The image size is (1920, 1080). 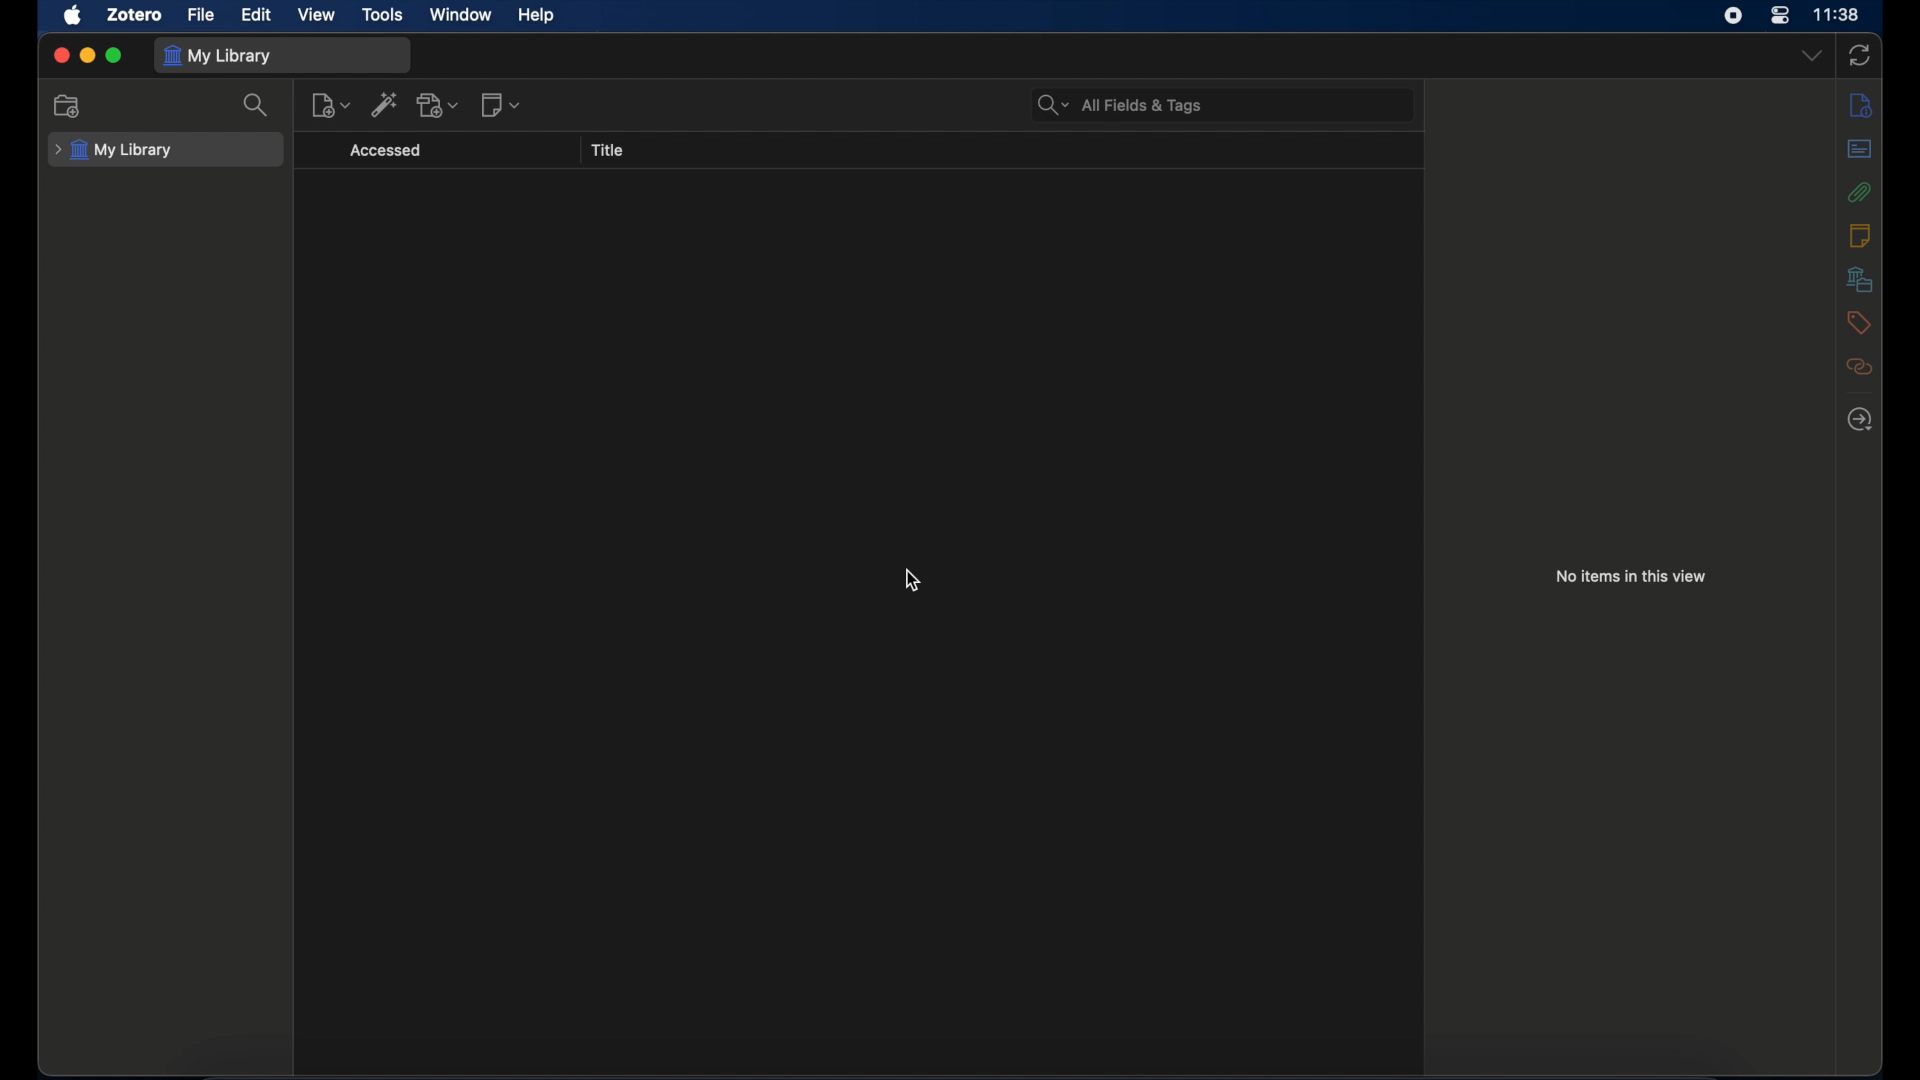 What do you see at coordinates (1837, 15) in the screenshot?
I see `time` at bounding box center [1837, 15].